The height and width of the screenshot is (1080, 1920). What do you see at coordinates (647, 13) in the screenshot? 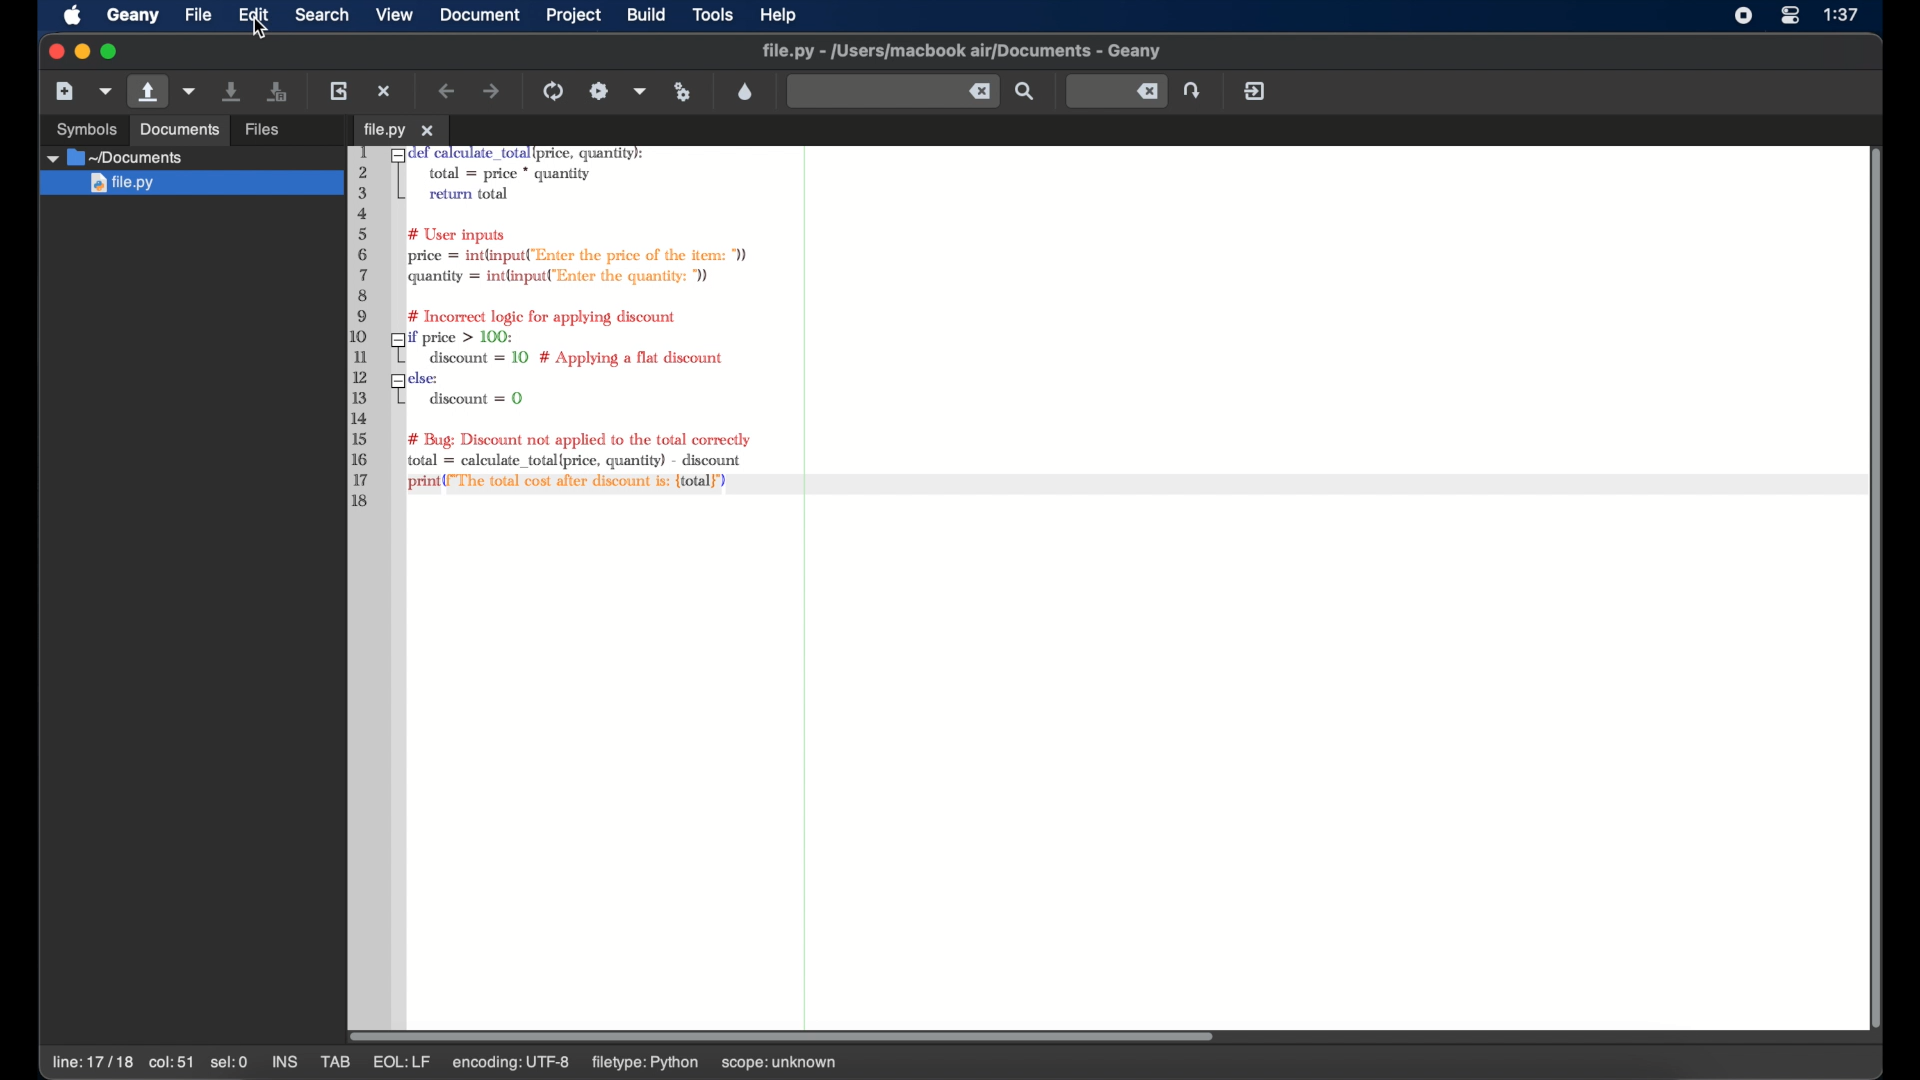
I see `build` at bounding box center [647, 13].